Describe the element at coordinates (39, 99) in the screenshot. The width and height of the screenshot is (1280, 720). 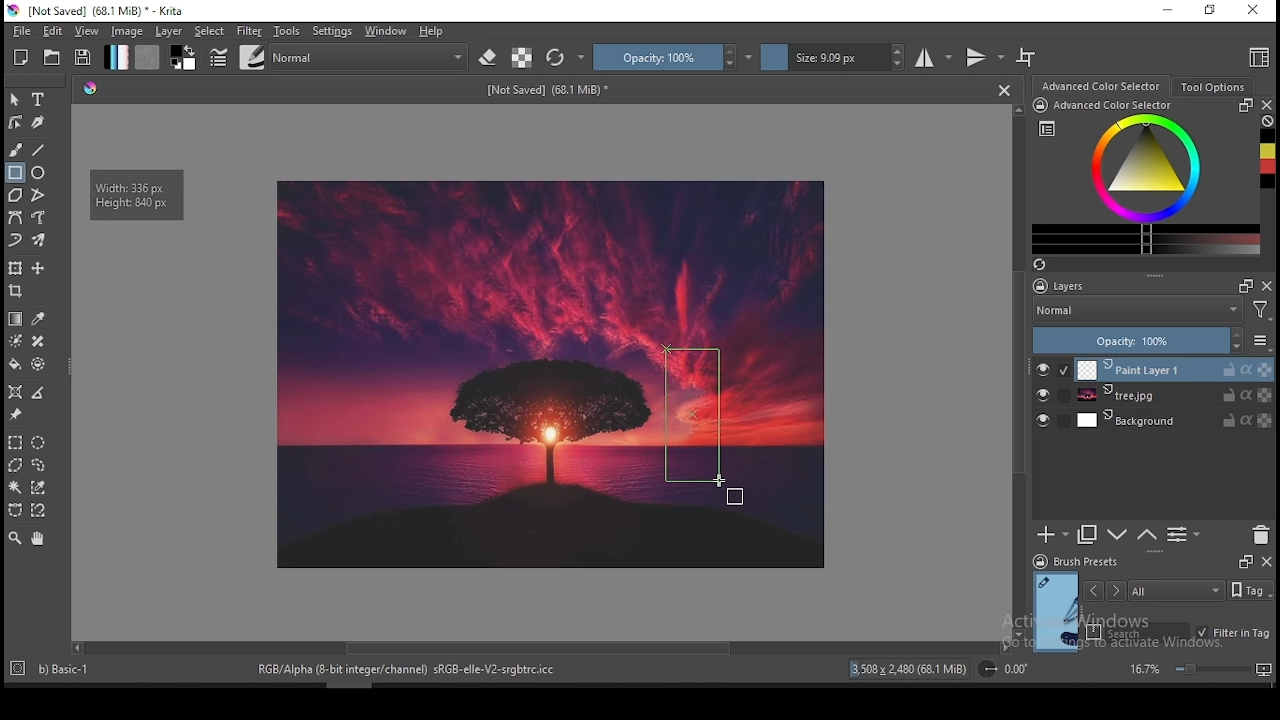
I see `text tool` at that location.